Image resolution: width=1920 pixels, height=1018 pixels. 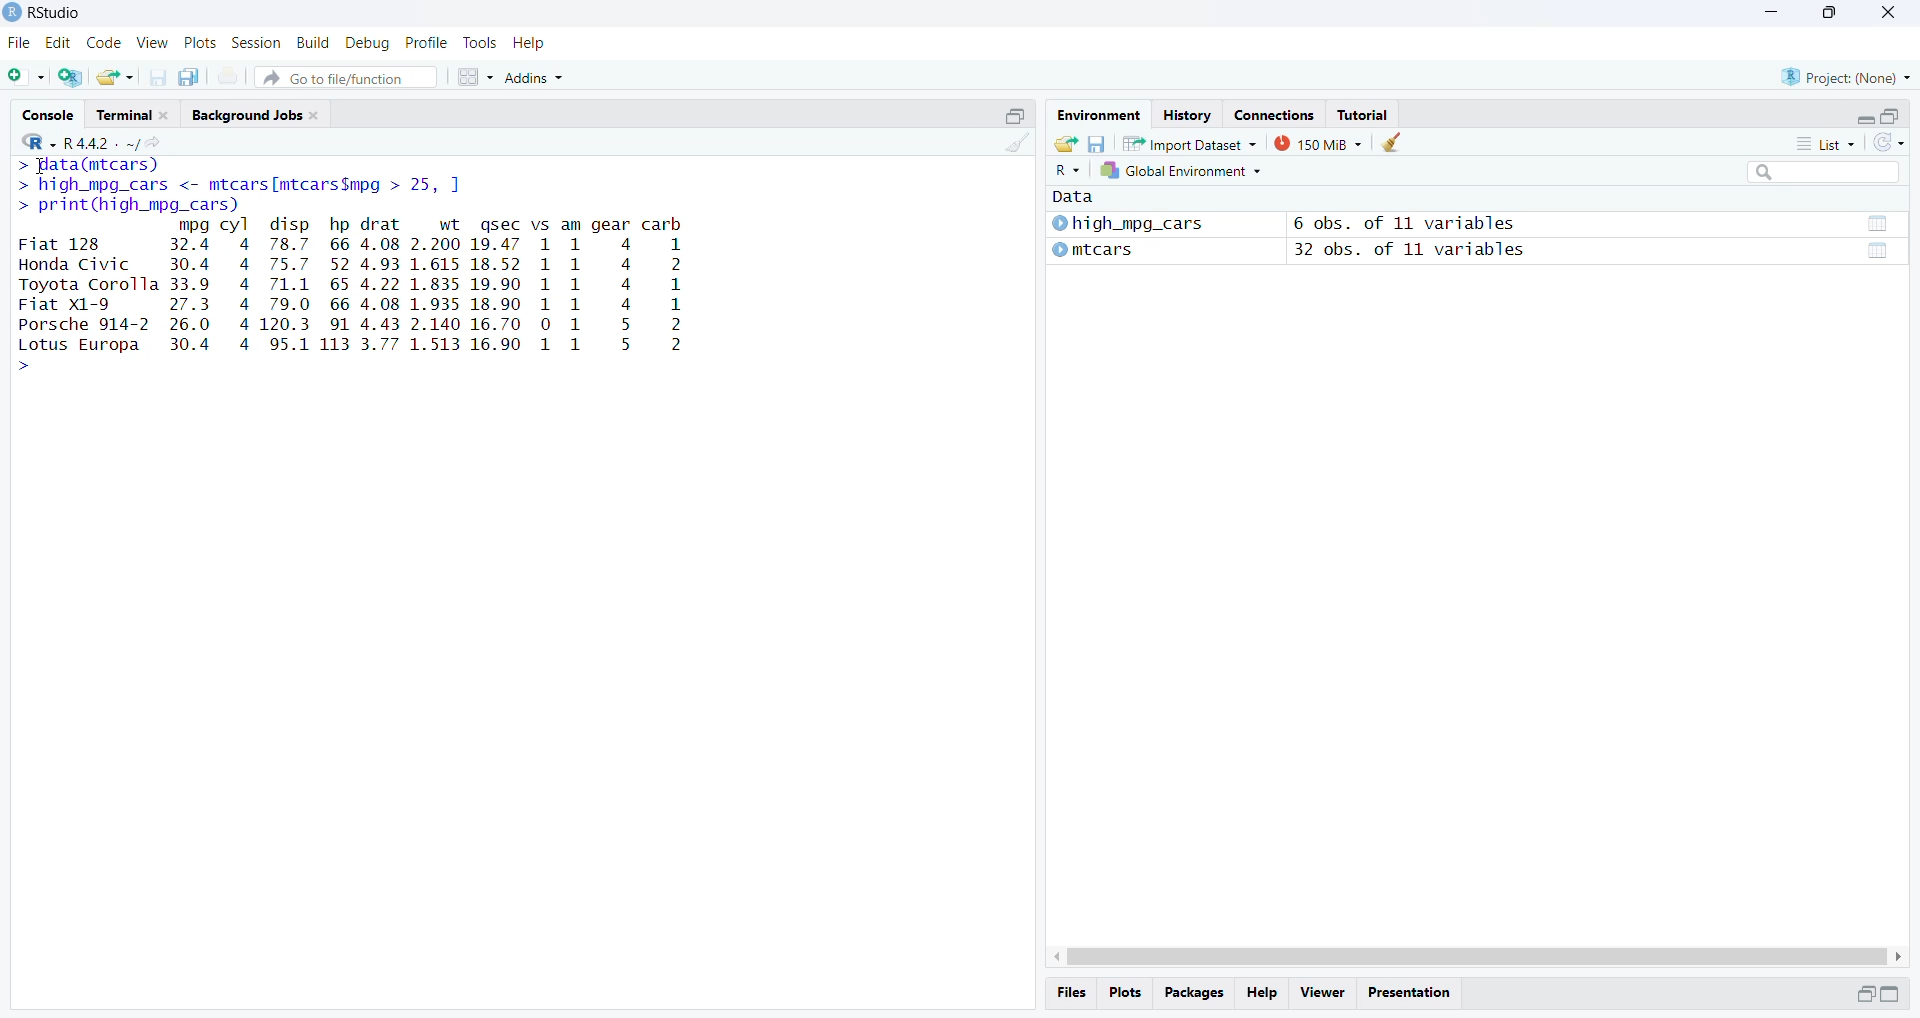 What do you see at coordinates (1364, 114) in the screenshot?
I see `Tutorial` at bounding box center [1364, 114].